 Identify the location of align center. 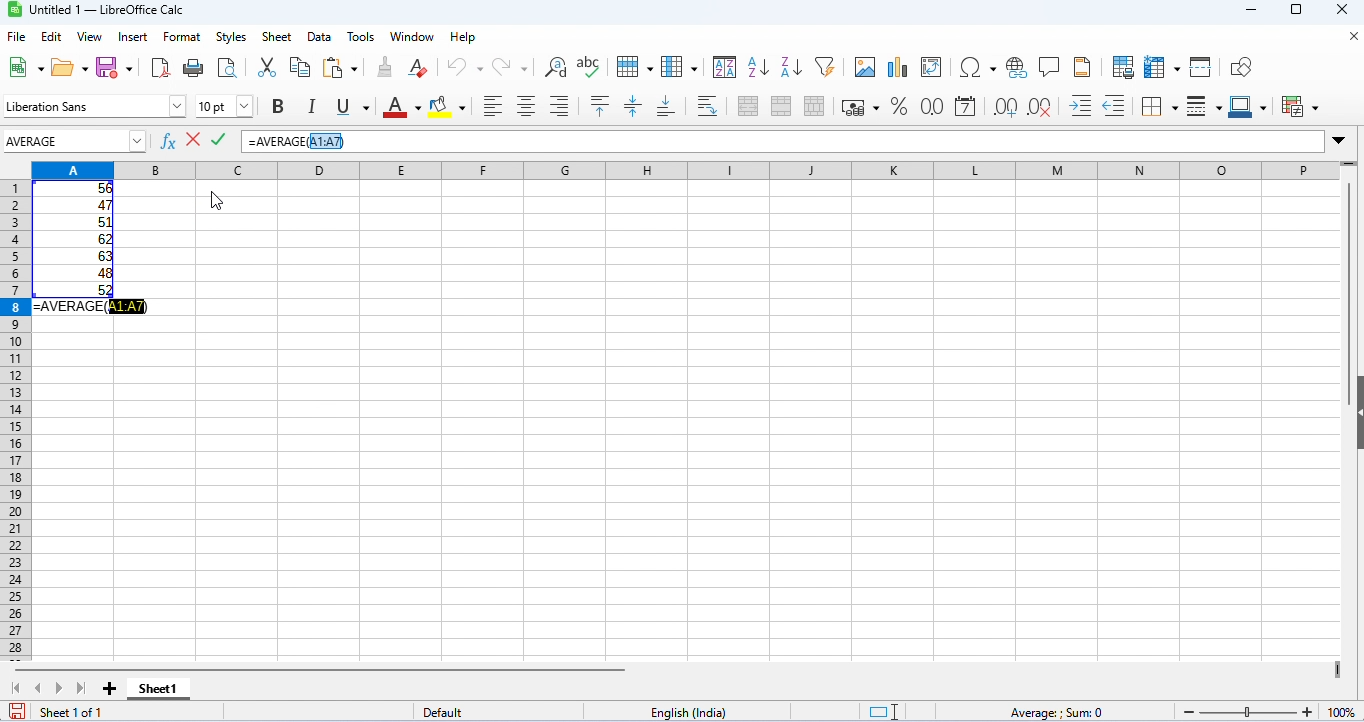
(526, 106).